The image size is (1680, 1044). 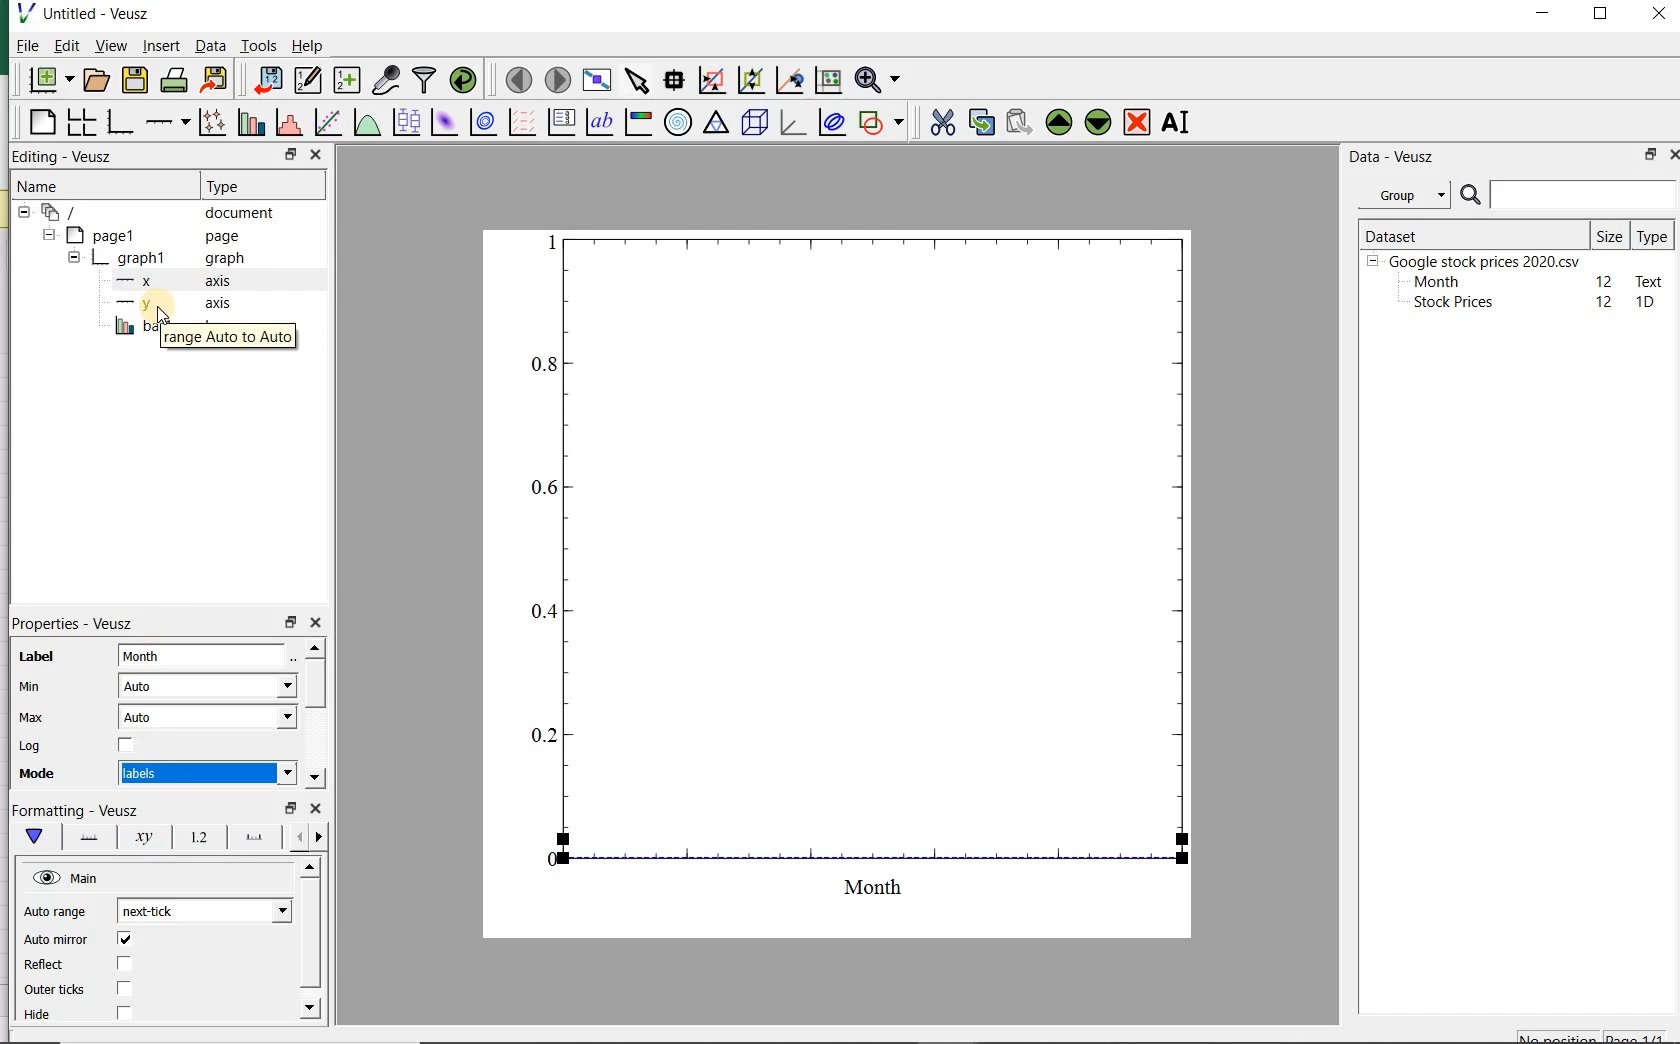 What do you see at coordinates (310, 48) in the screenshot?
I see `Help` at bounding box center [310, 48].